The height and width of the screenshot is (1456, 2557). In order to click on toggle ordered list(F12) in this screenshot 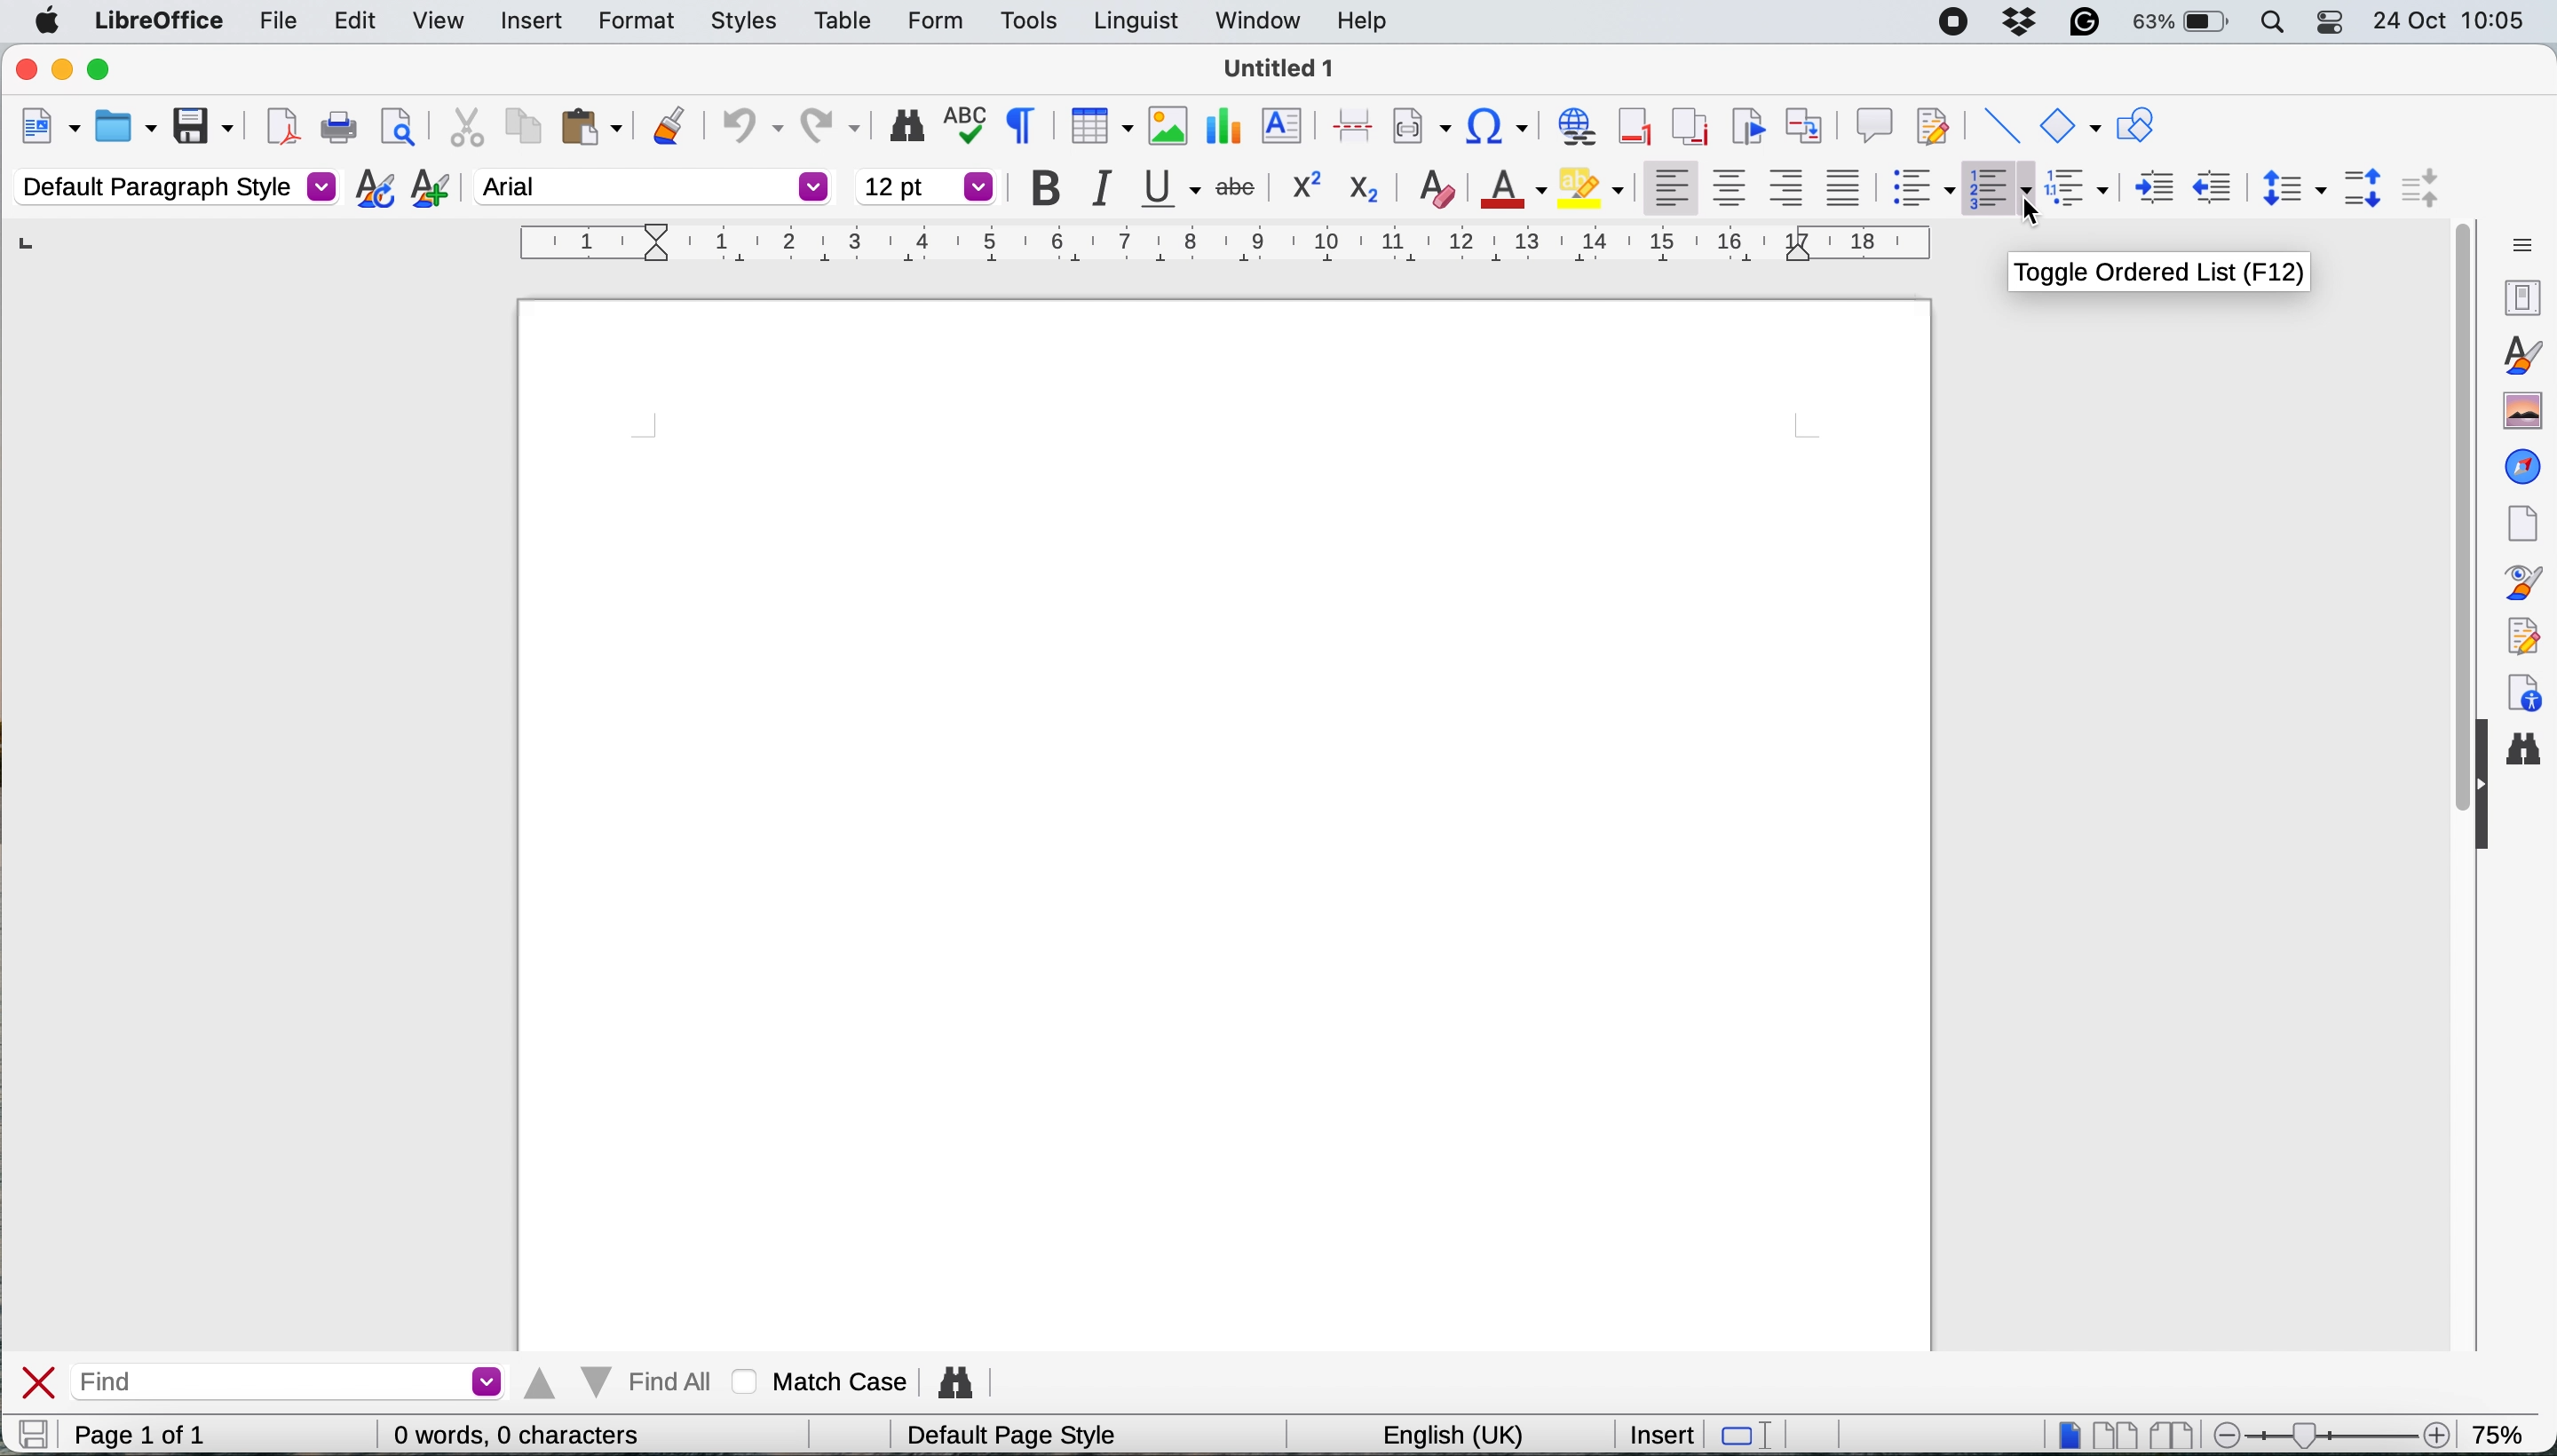, I will do `click(2164, 274)`.